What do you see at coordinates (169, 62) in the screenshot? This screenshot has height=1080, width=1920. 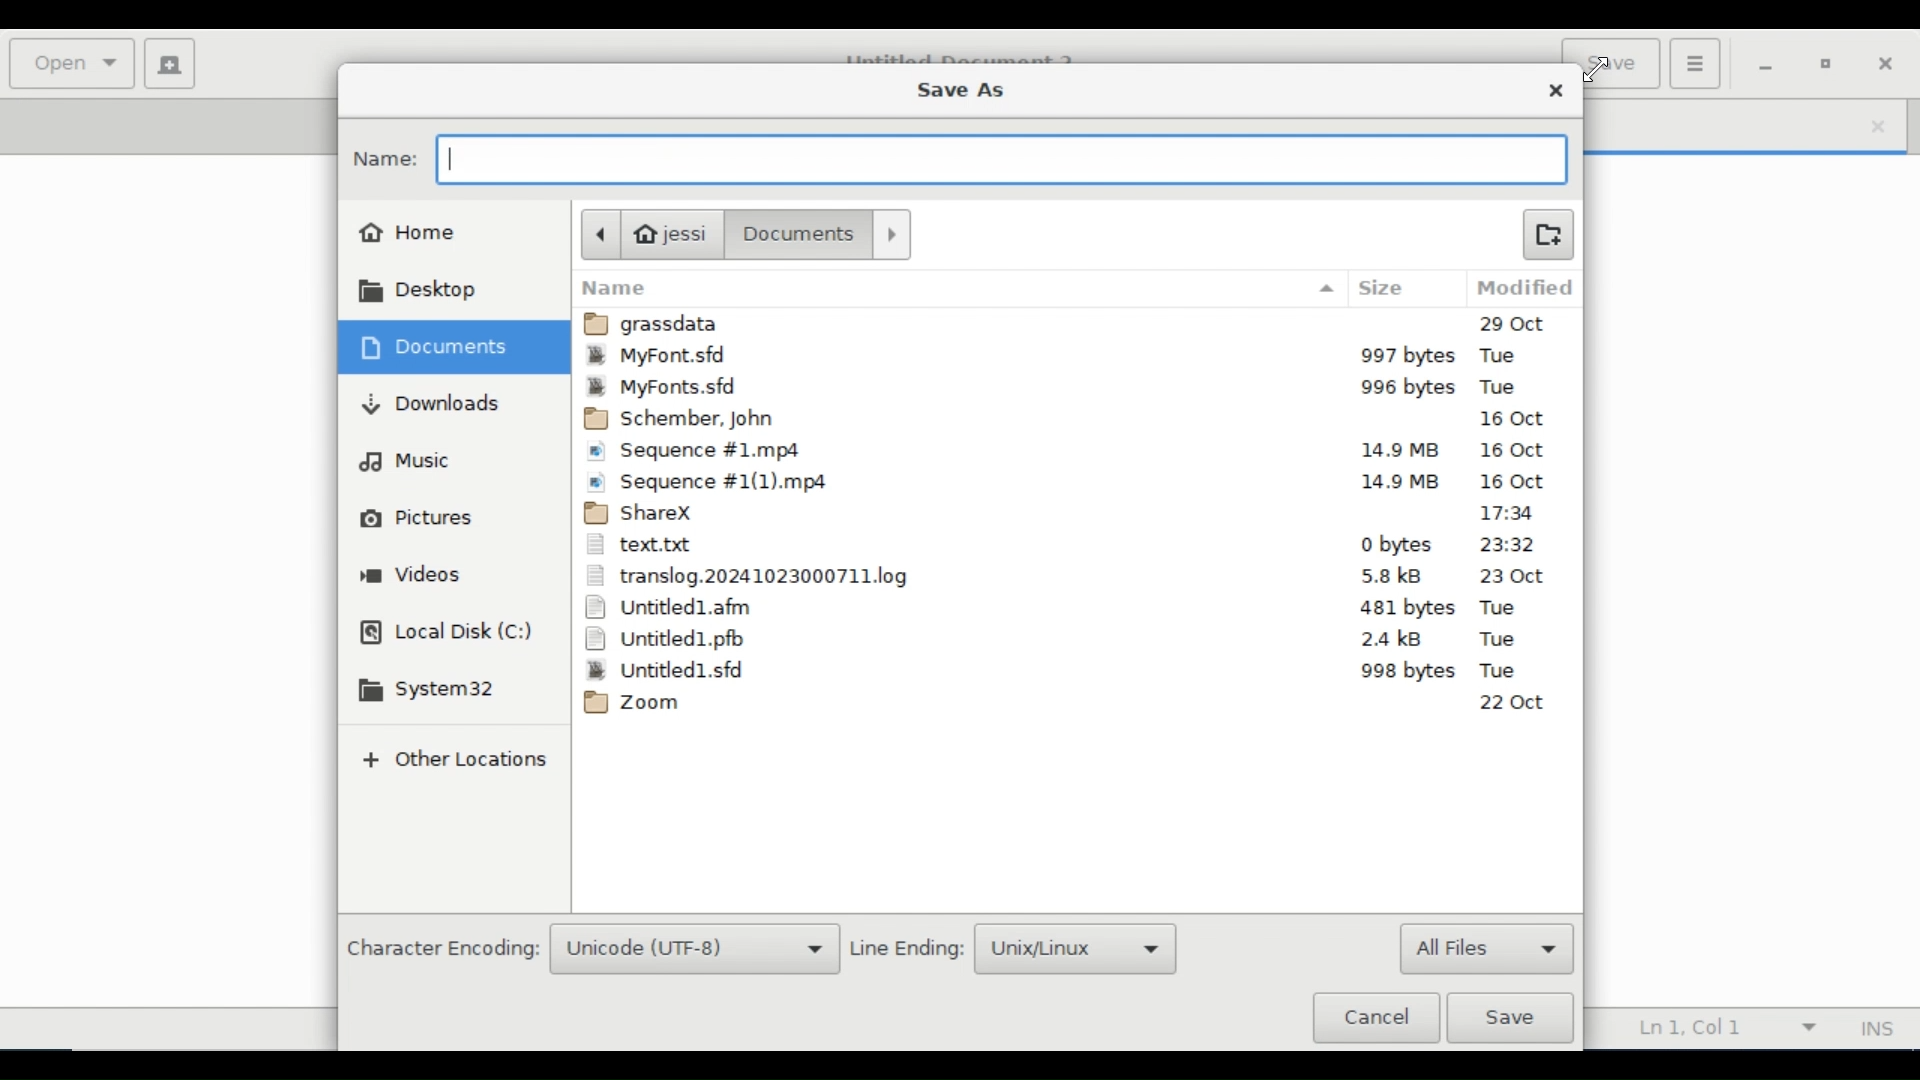 I see `Create new document` at bounding box center [169, 62].